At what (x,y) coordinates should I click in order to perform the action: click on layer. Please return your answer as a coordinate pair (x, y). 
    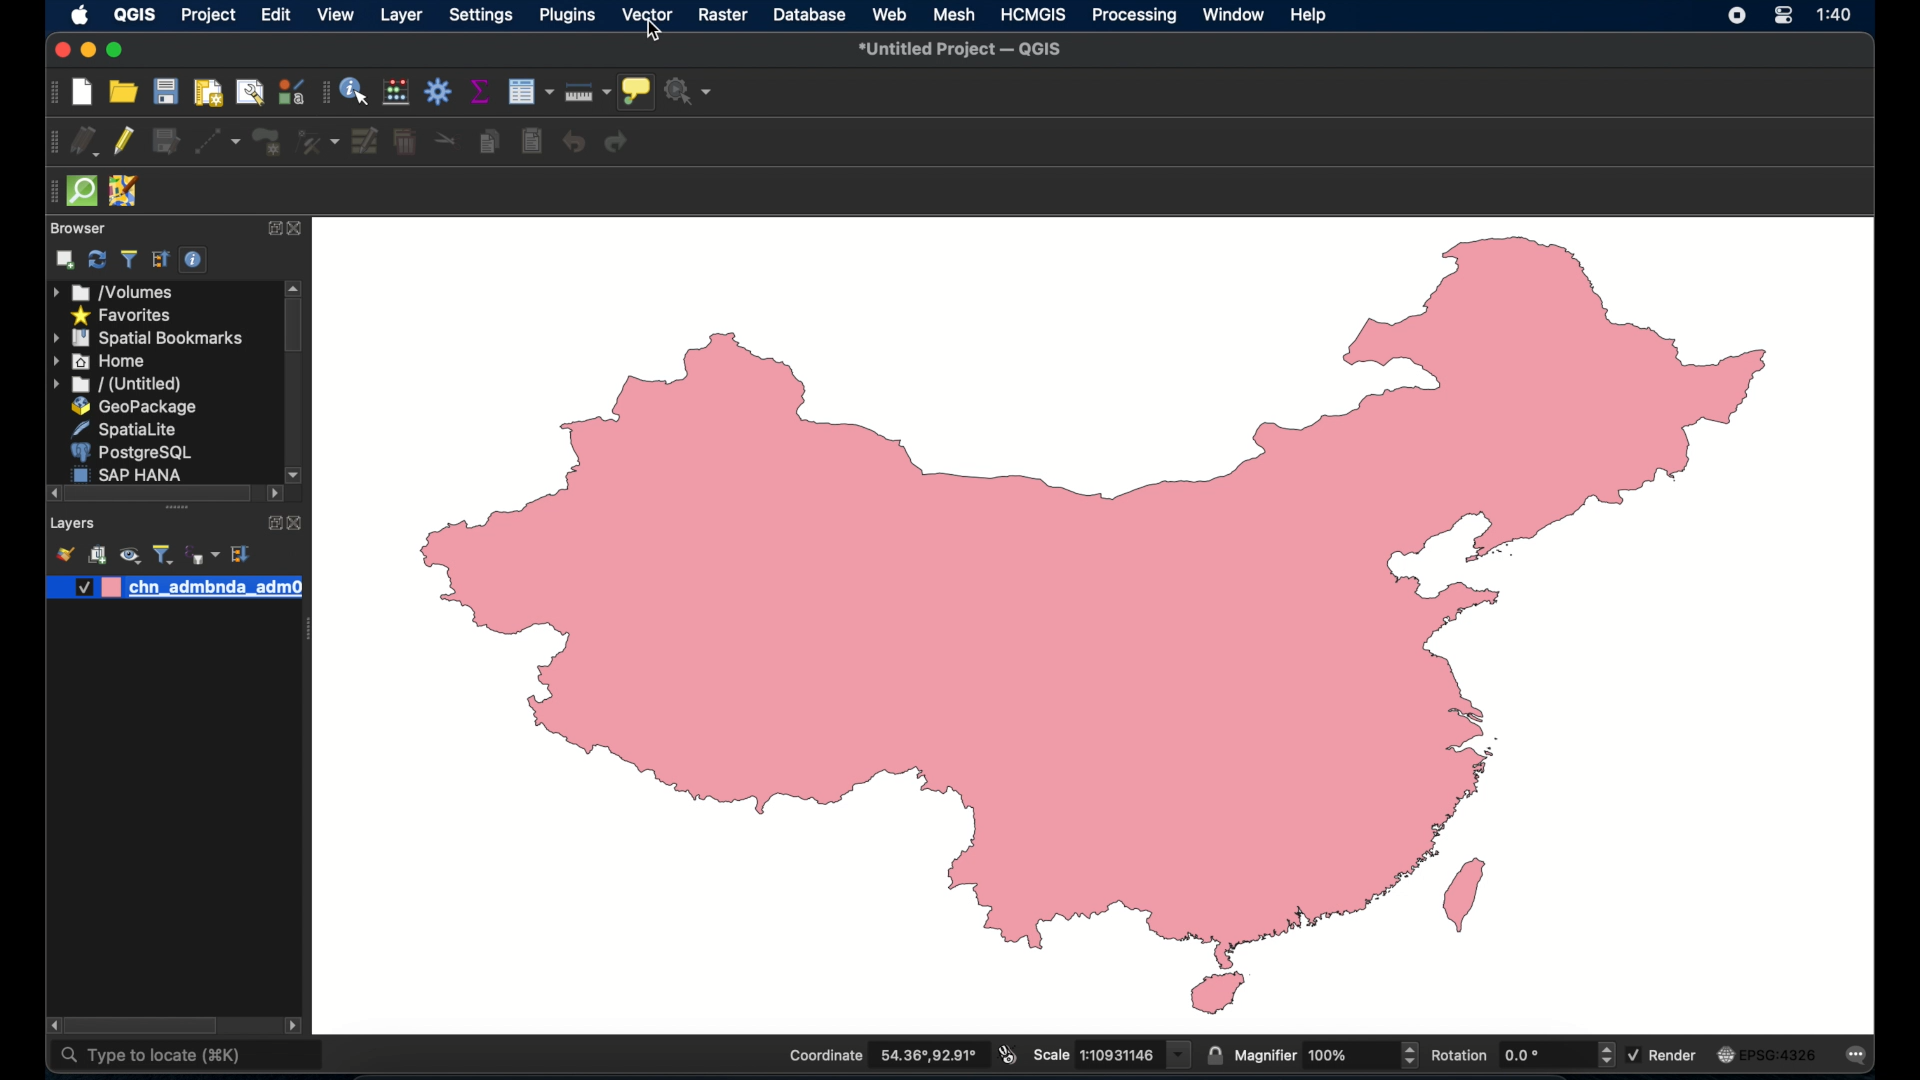
    Looking at the image, I should click on (399, 16).